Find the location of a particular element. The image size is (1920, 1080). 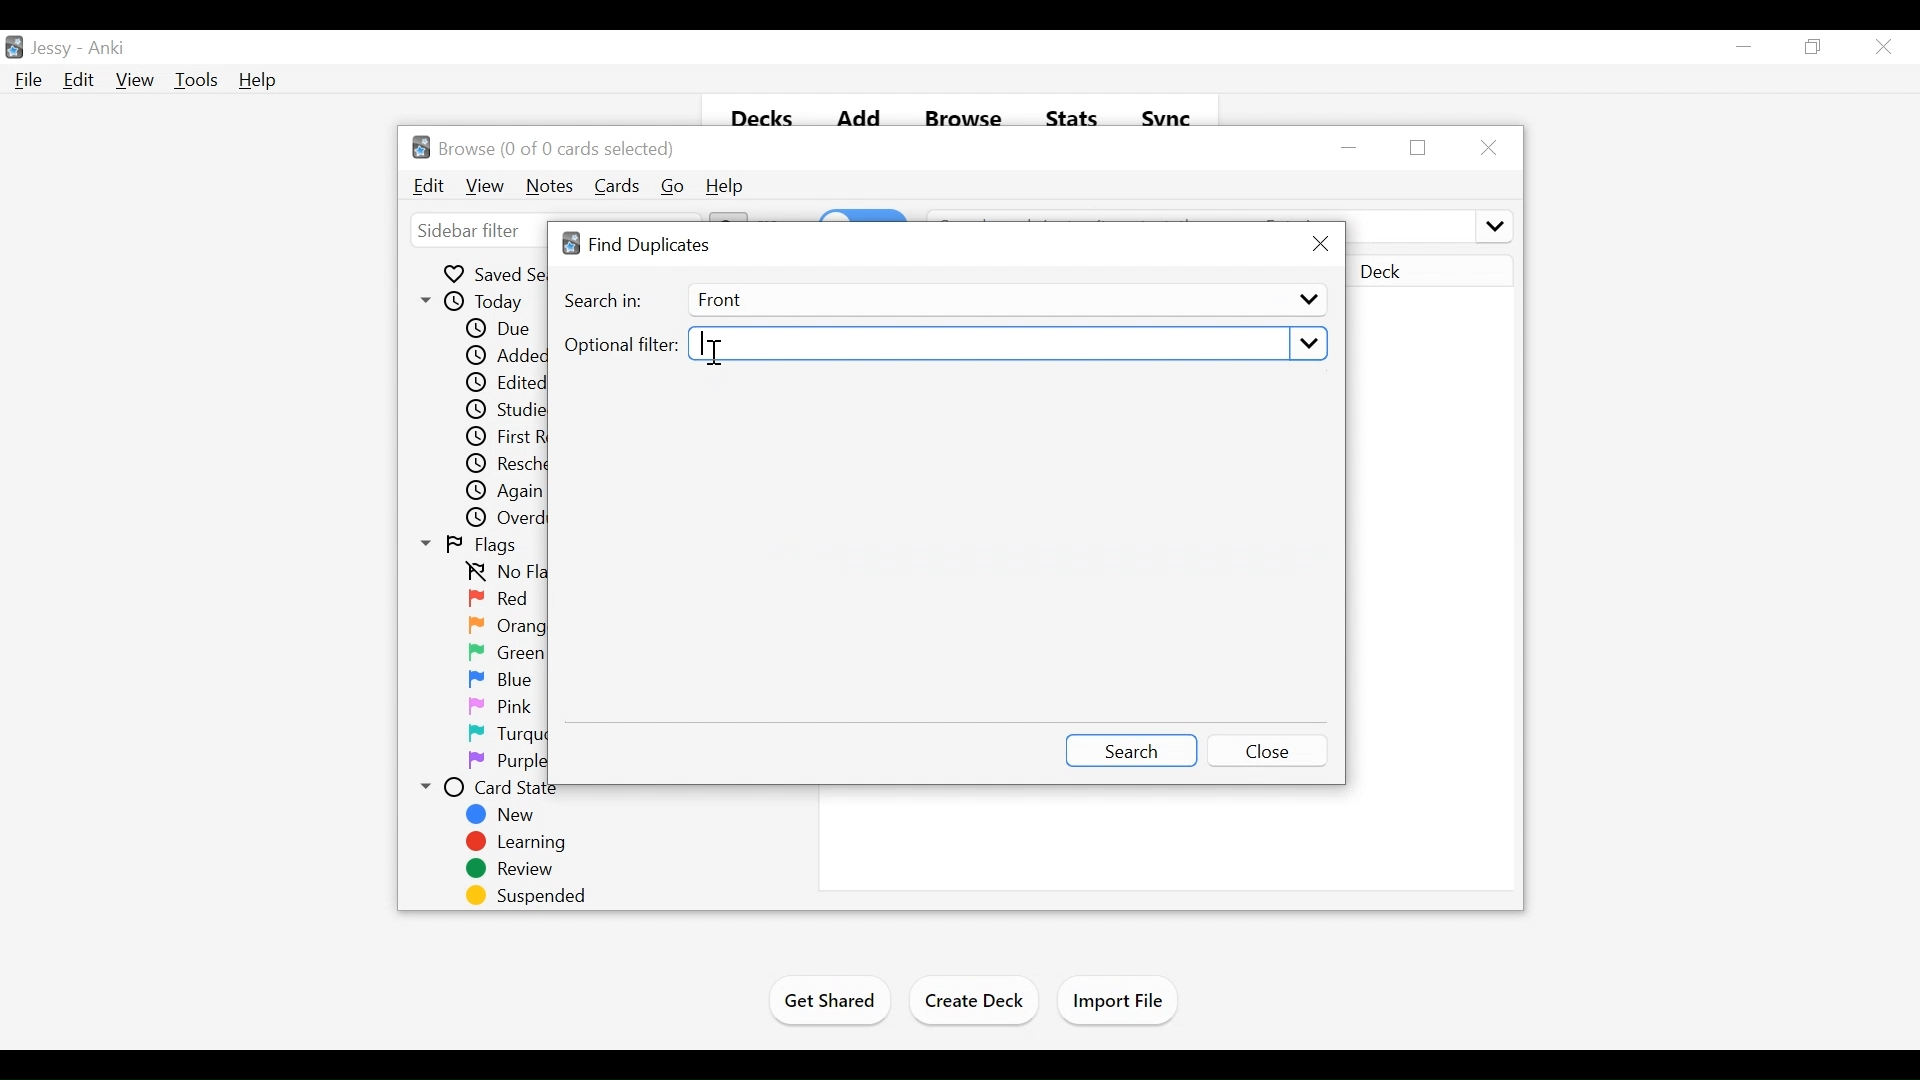

Browse is located at coordinates (962, 113).